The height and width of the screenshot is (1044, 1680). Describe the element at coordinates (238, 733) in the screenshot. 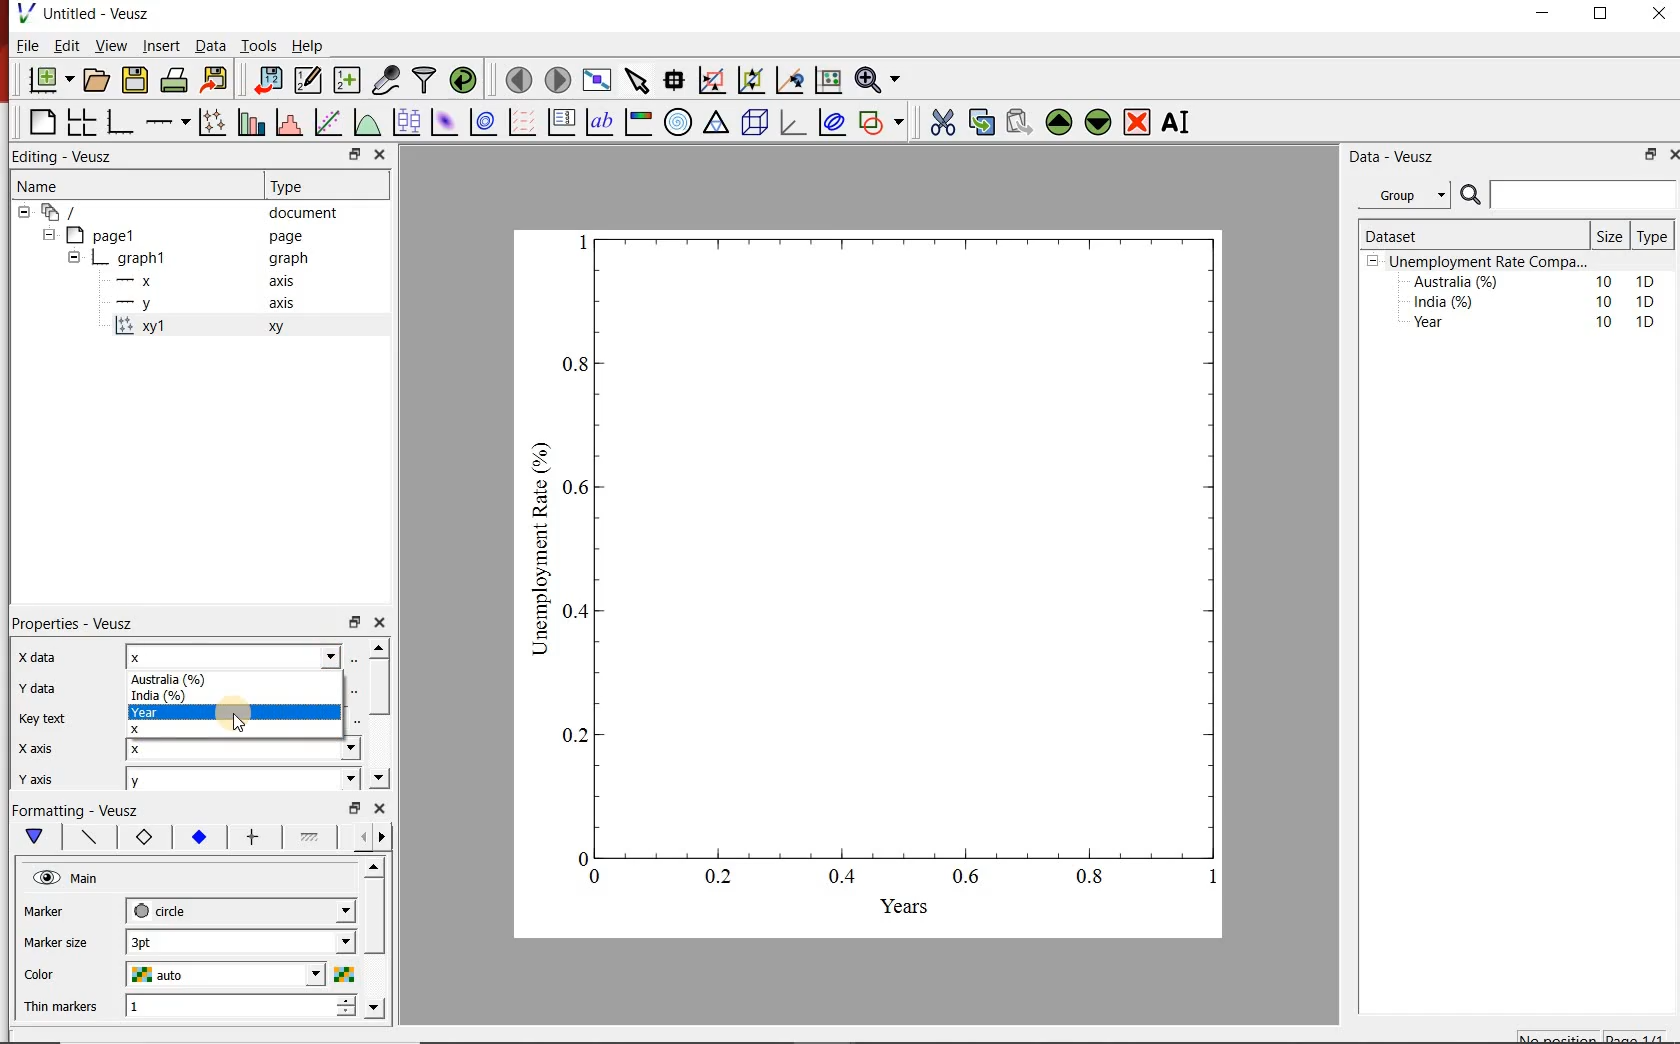

I see `X` at that location.